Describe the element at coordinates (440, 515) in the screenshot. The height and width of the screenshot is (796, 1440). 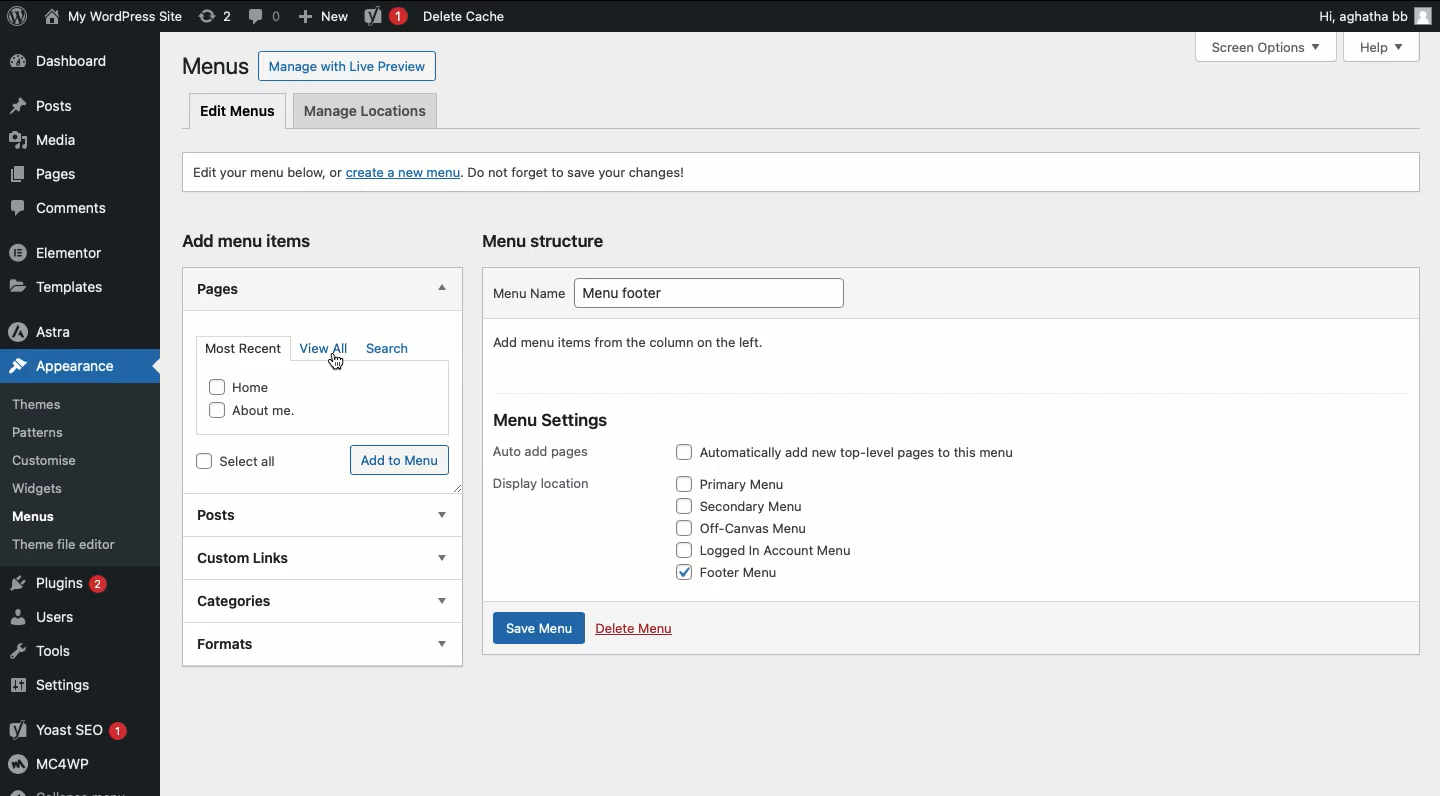
I see `show` at that location.